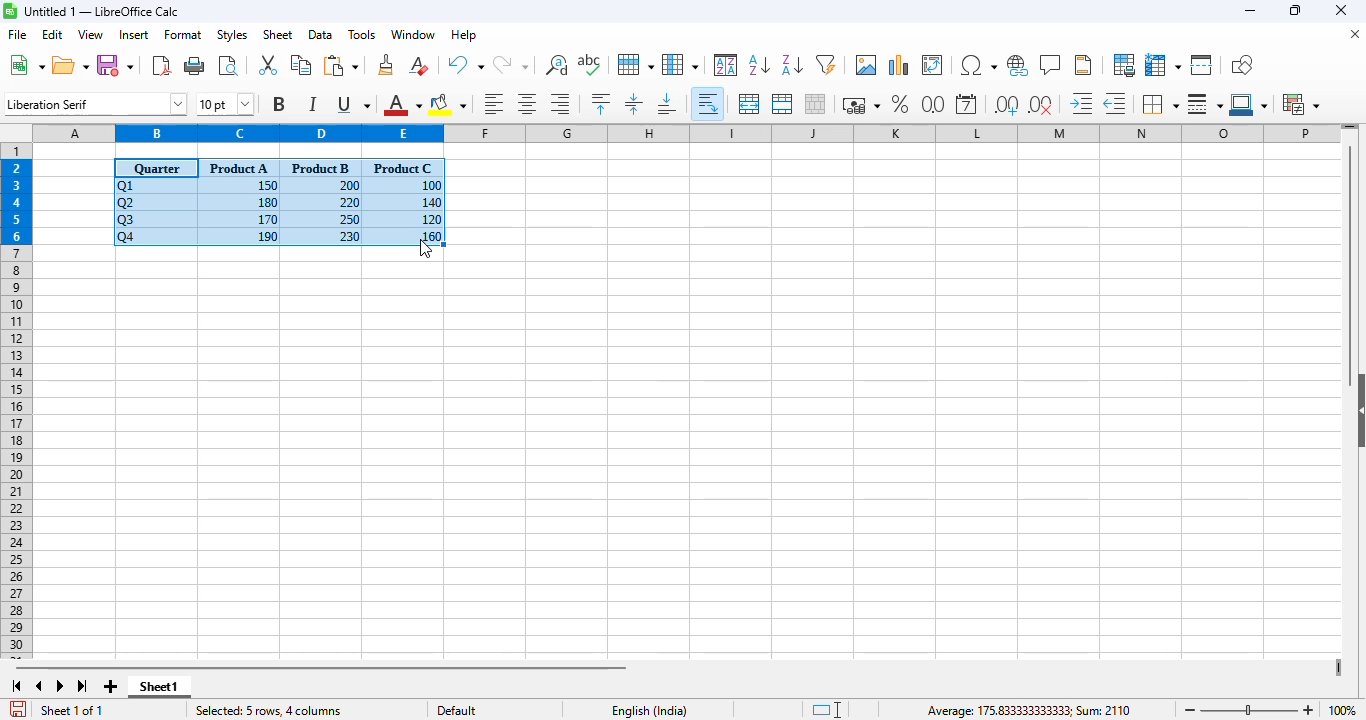 This screenshot has width=1366, height=720. What do you see at coordinates (650, 709) in the screenshot?
I see `text language` at bounding box center [650, 709].